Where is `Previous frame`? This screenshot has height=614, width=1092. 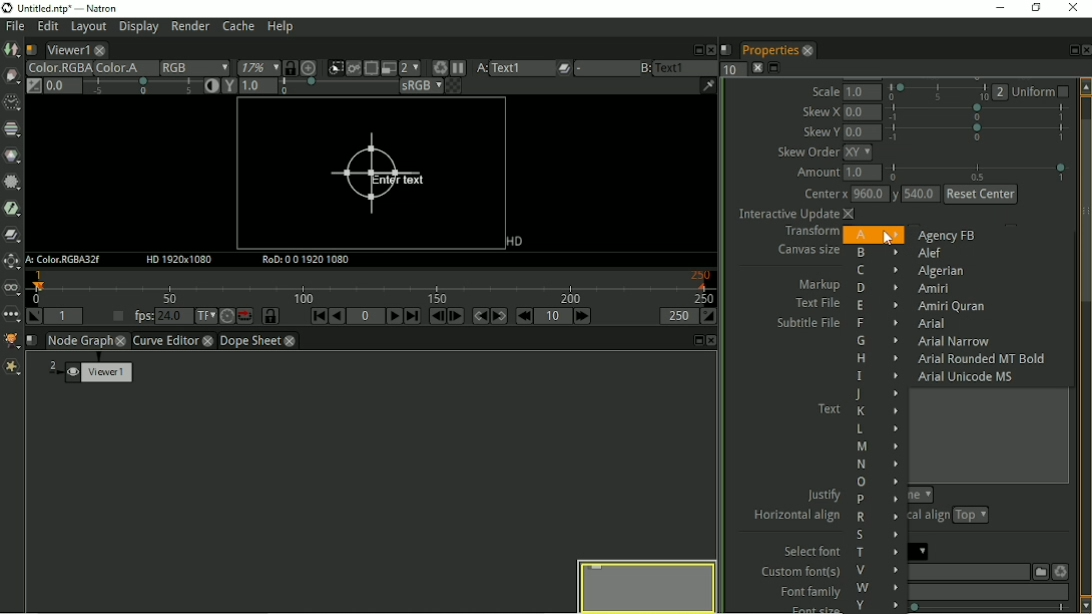
Previous frame is located at coordinates (435, 316).